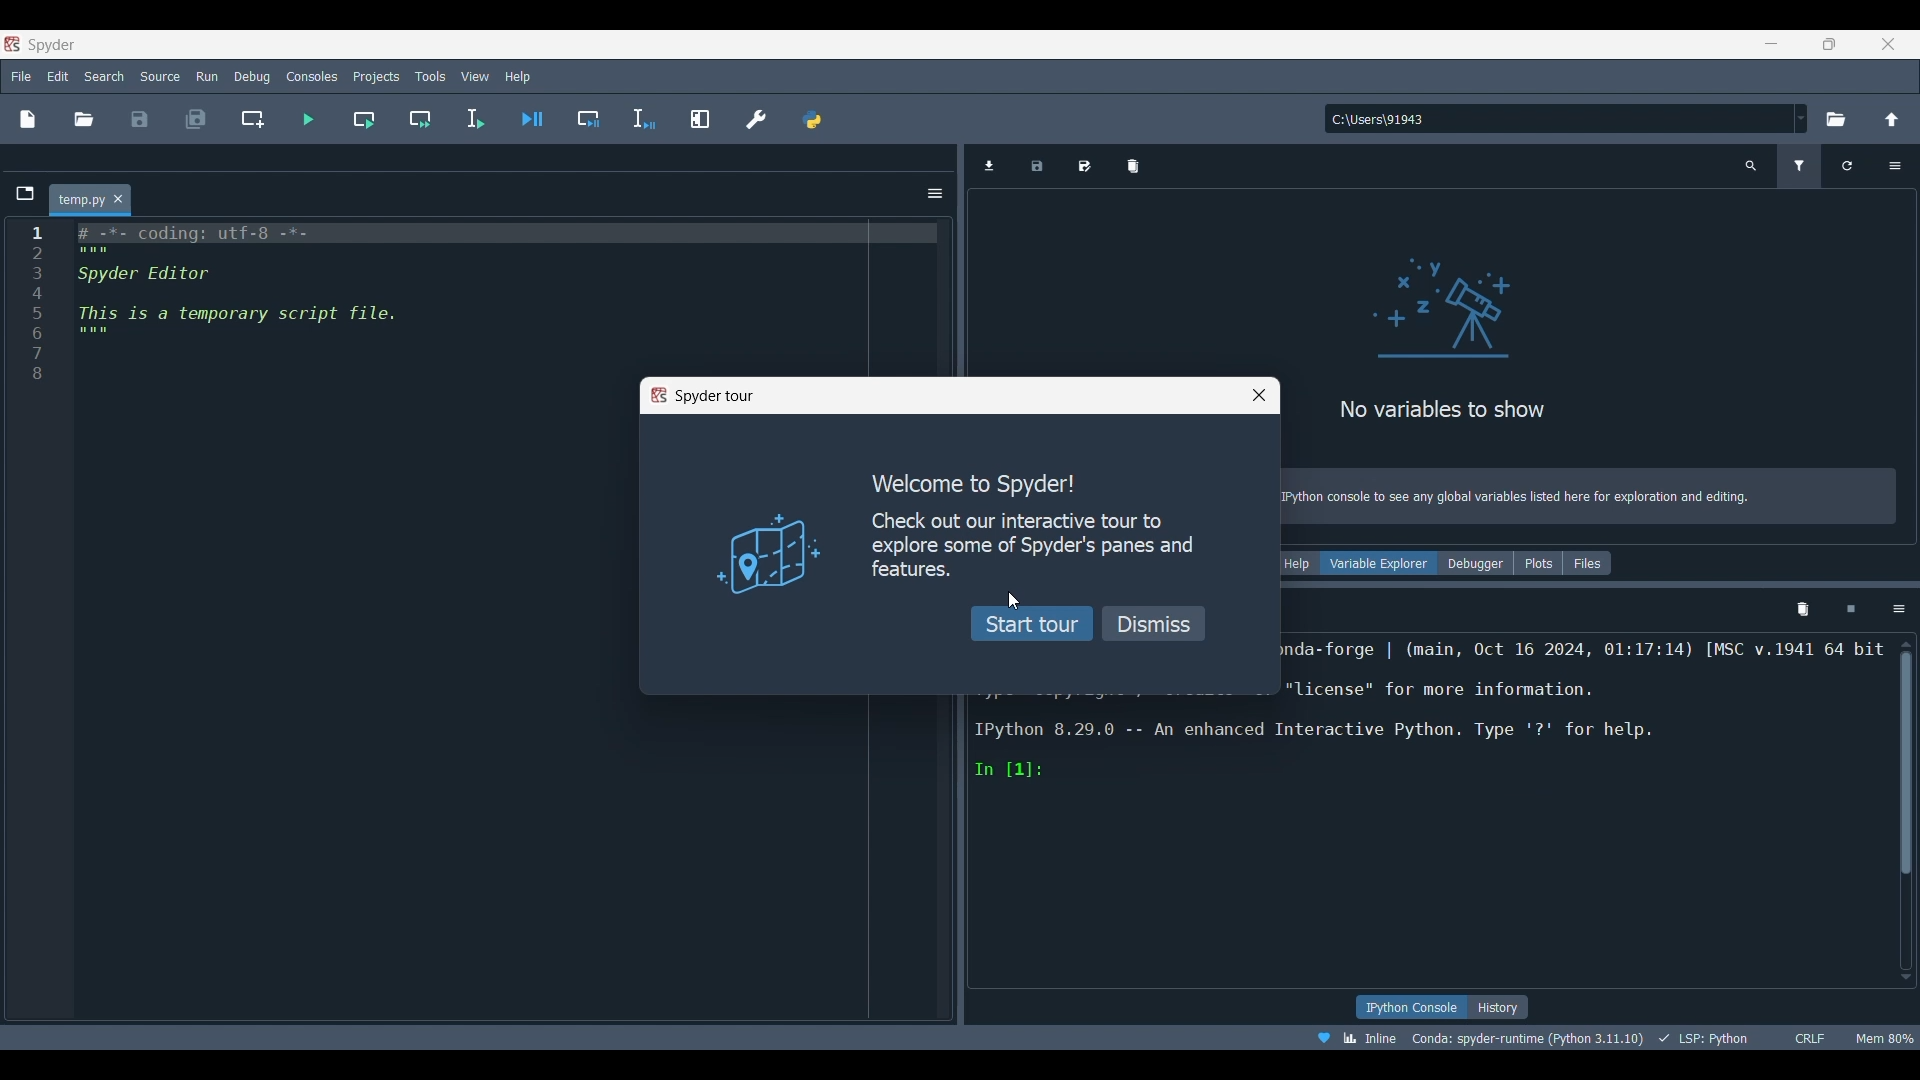 The image size is (1920, 1080). What do you see at coordinates (312, 77) in the screenshot?
I see `Consoles menu` at bounding box center [312, 77].